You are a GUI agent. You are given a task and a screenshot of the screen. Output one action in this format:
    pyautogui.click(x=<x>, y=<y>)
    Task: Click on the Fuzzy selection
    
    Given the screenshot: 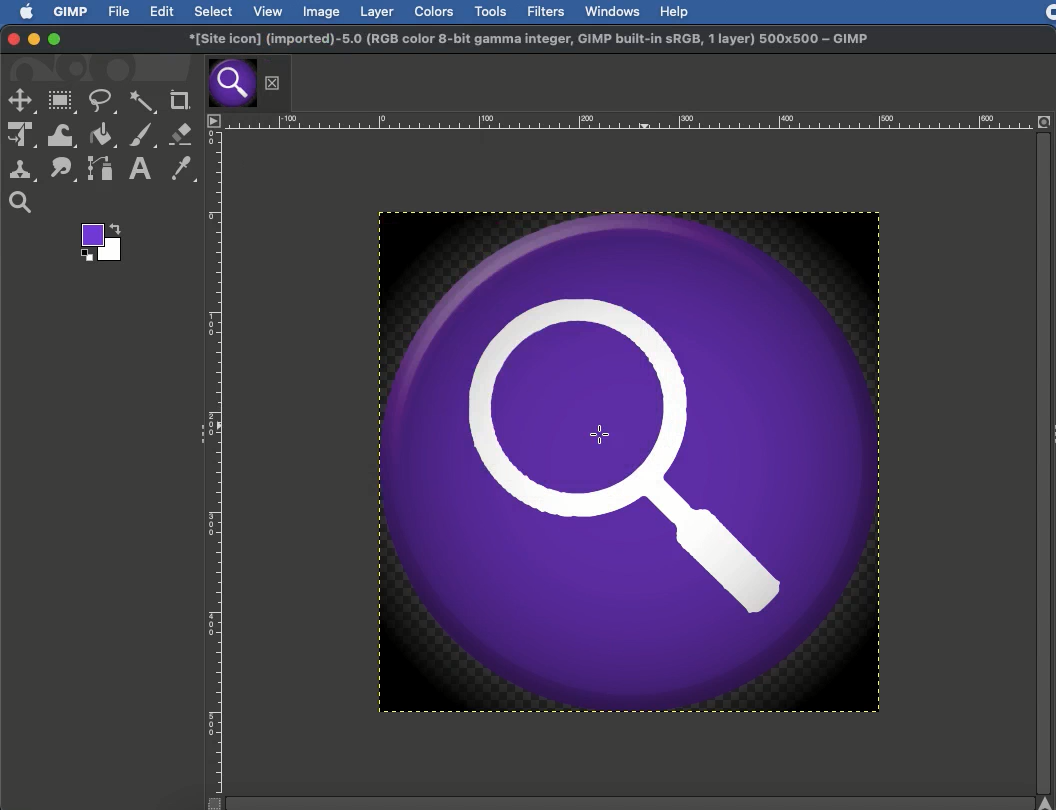 What is the action you would take?
    pyautogui.click(x=143, y=102)
    